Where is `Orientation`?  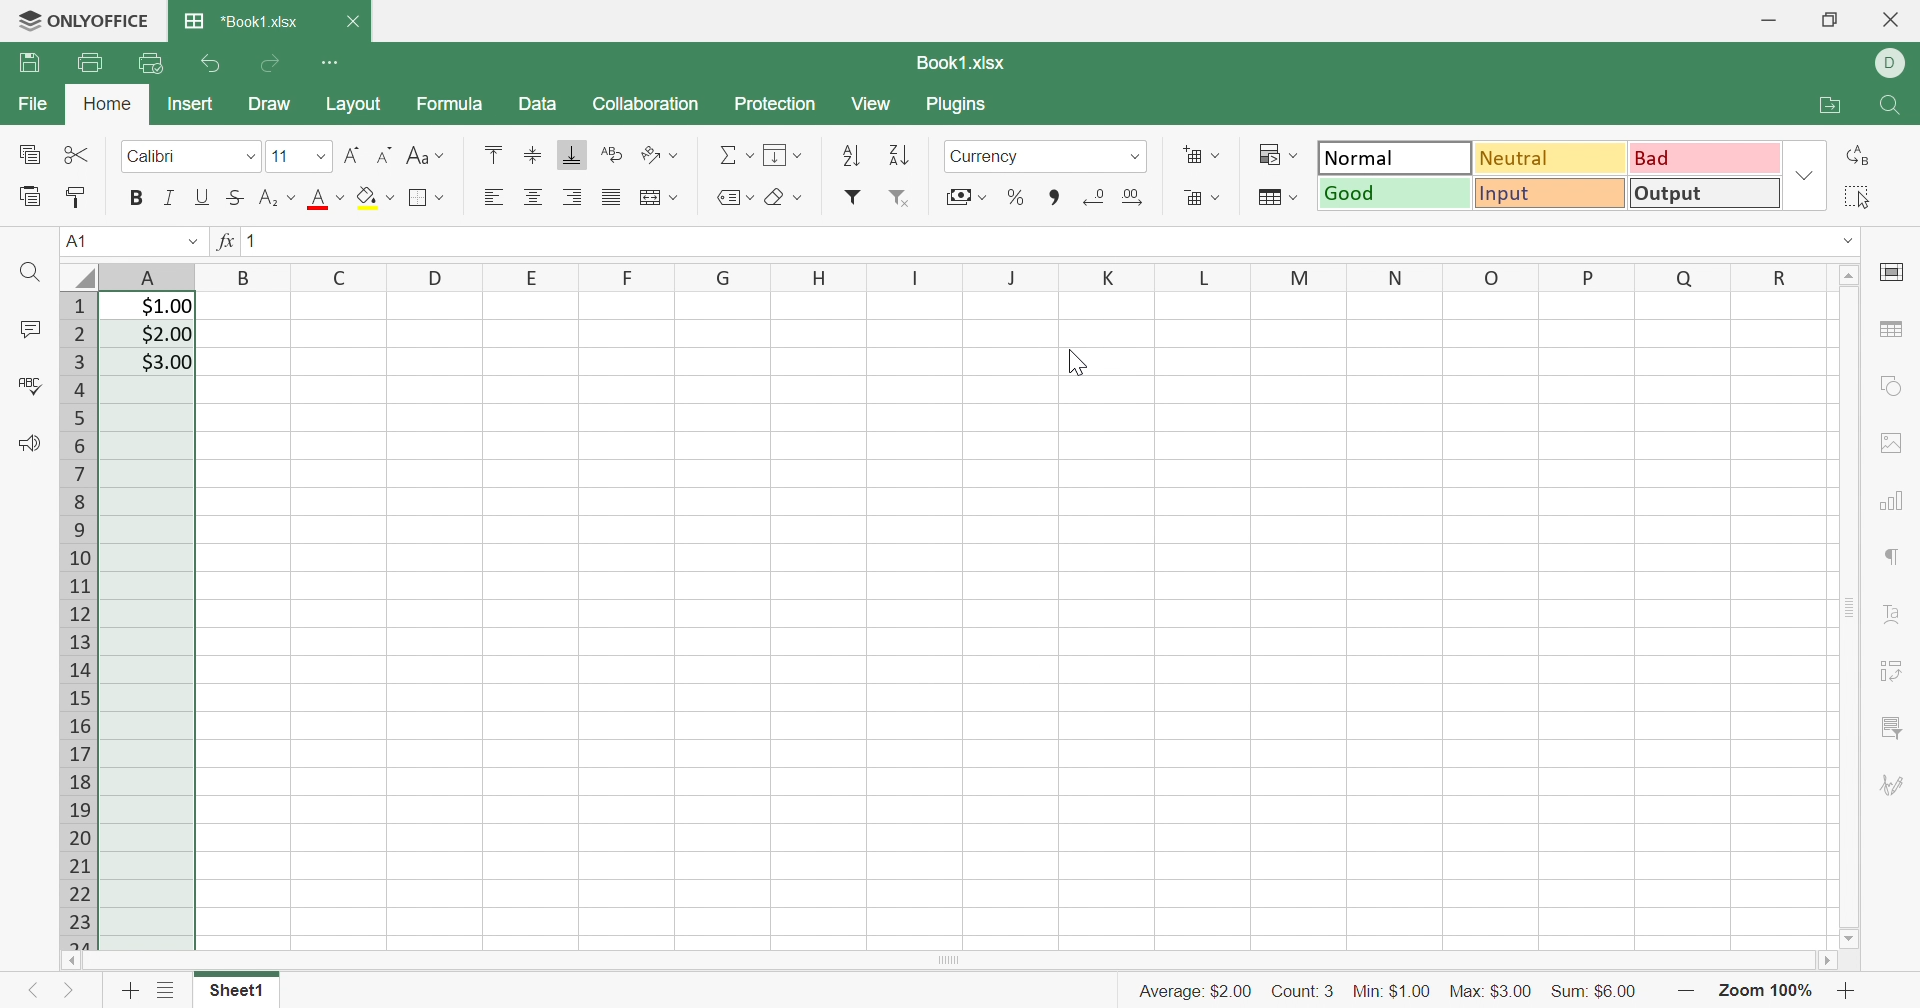
Orientation is located at coordinates (660, 156).